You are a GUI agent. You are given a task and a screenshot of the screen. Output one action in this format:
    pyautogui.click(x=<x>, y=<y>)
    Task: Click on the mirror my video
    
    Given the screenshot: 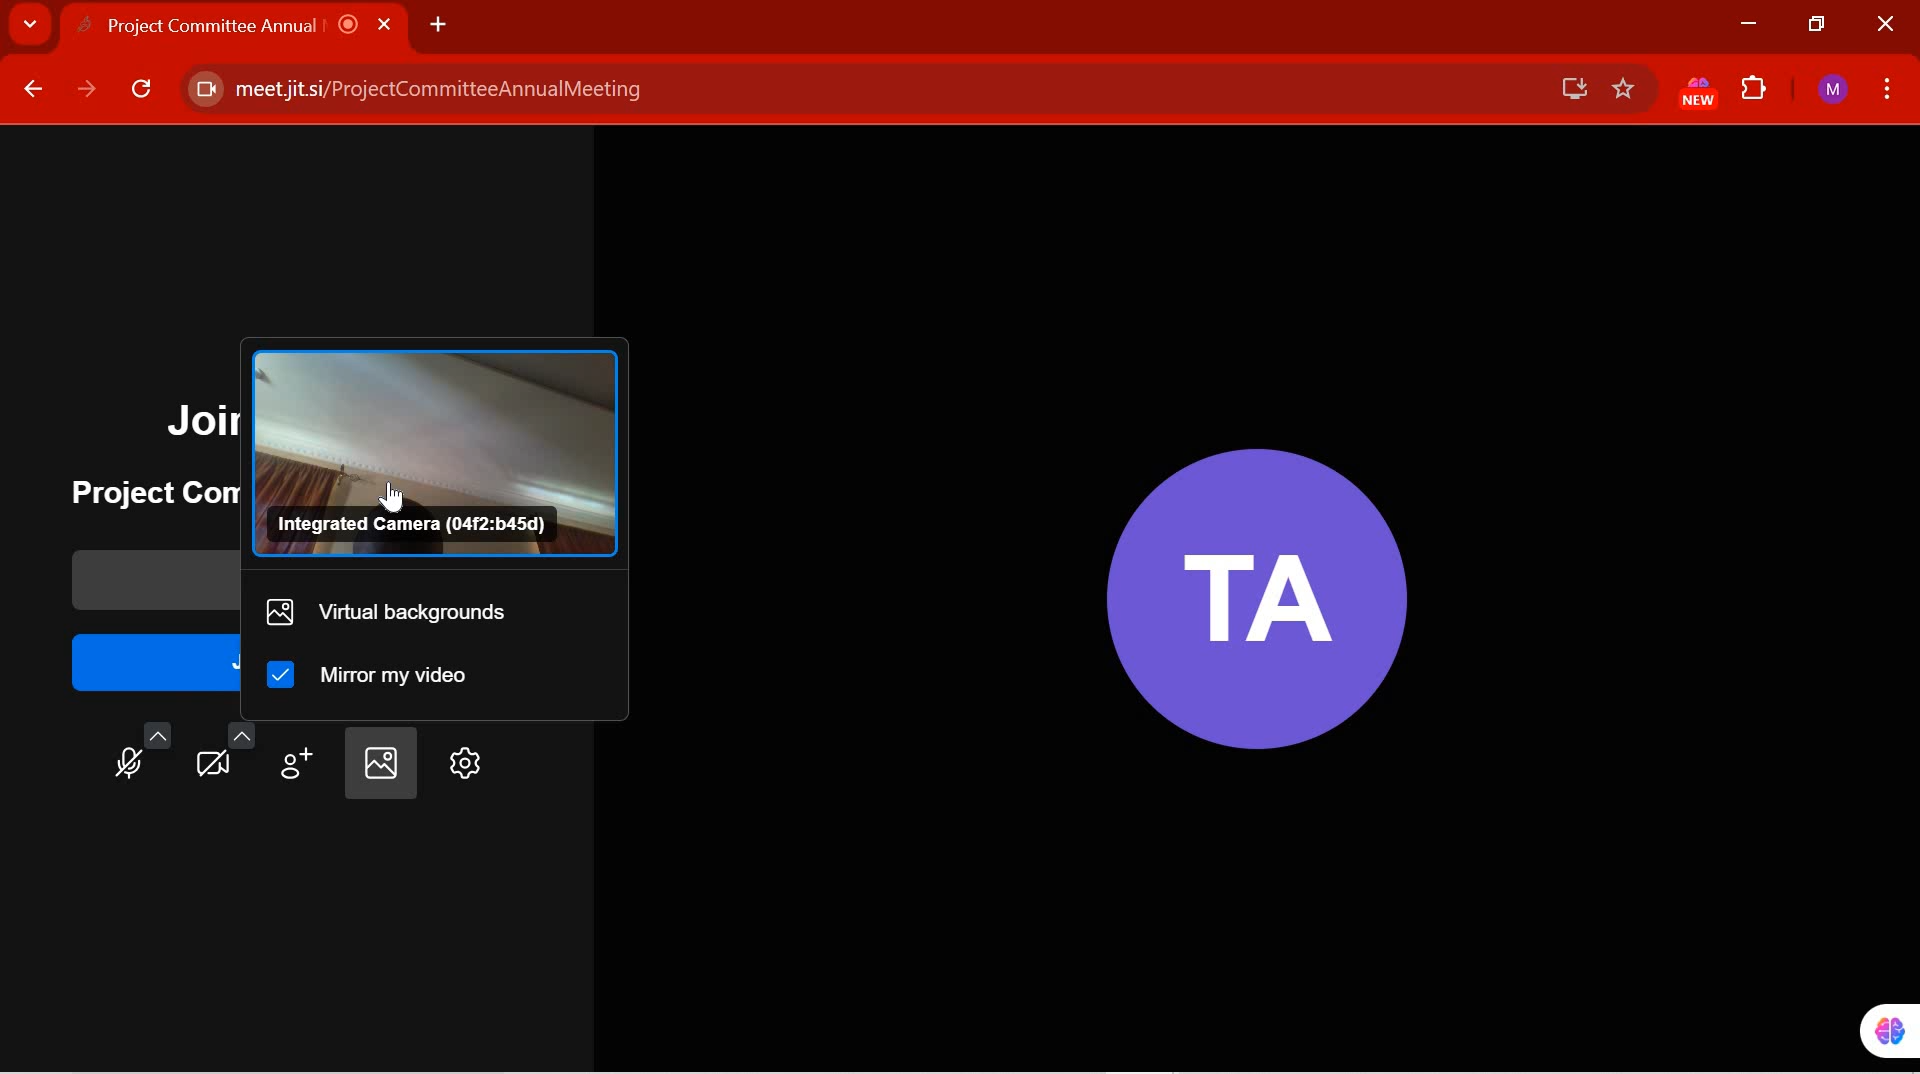 What is the action you would take?
    pyautogui.click(x=403, y=675)
    